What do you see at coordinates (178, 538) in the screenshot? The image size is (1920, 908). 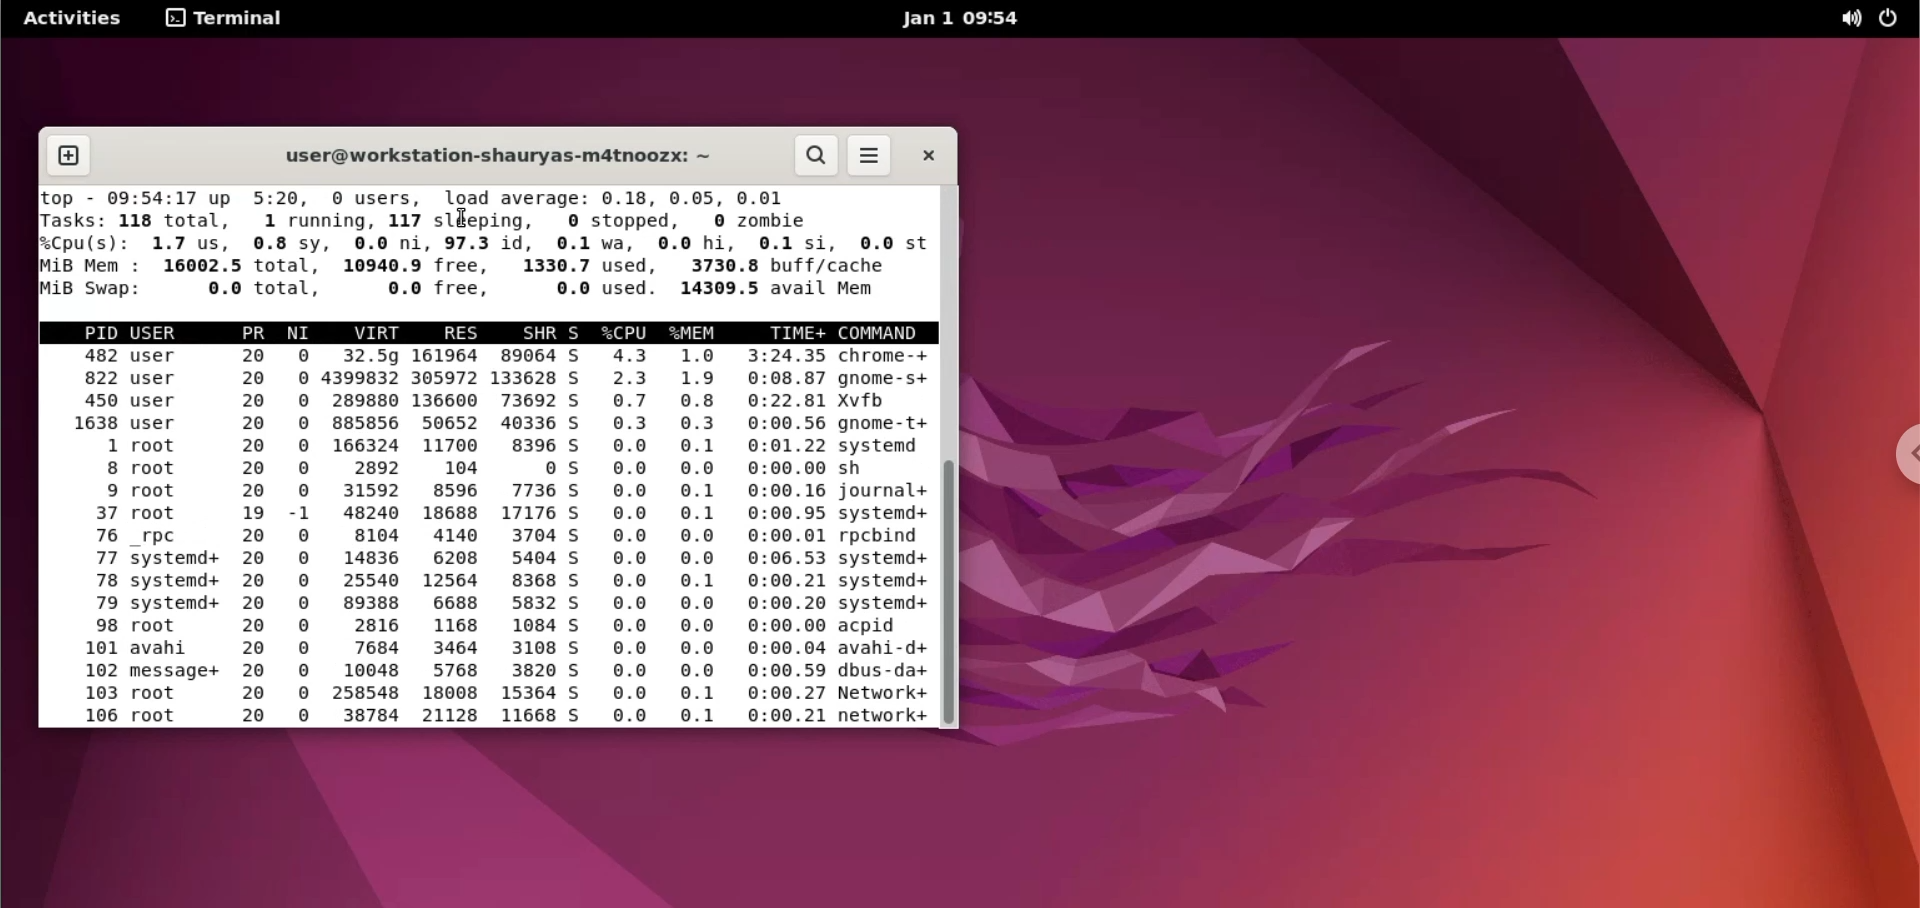 I see `USER ` at bounding box center [178, 538].